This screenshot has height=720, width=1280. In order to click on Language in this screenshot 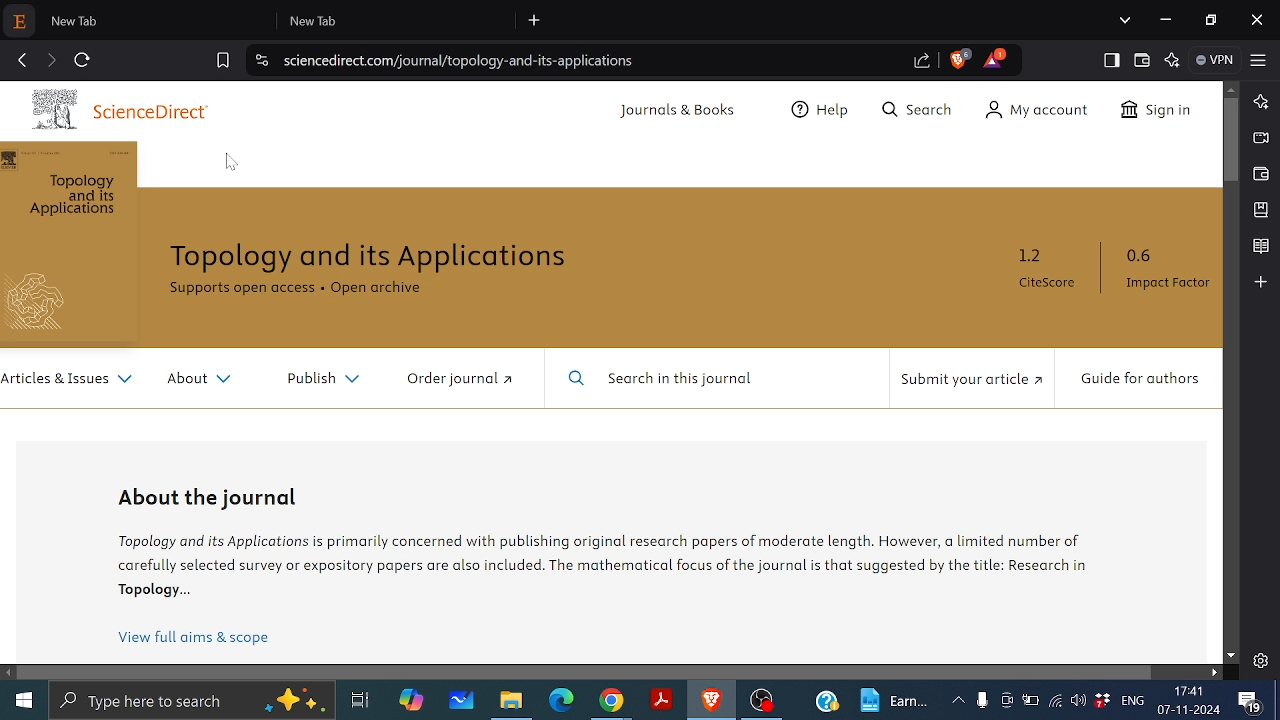, I will do `click(1132, 701)`.